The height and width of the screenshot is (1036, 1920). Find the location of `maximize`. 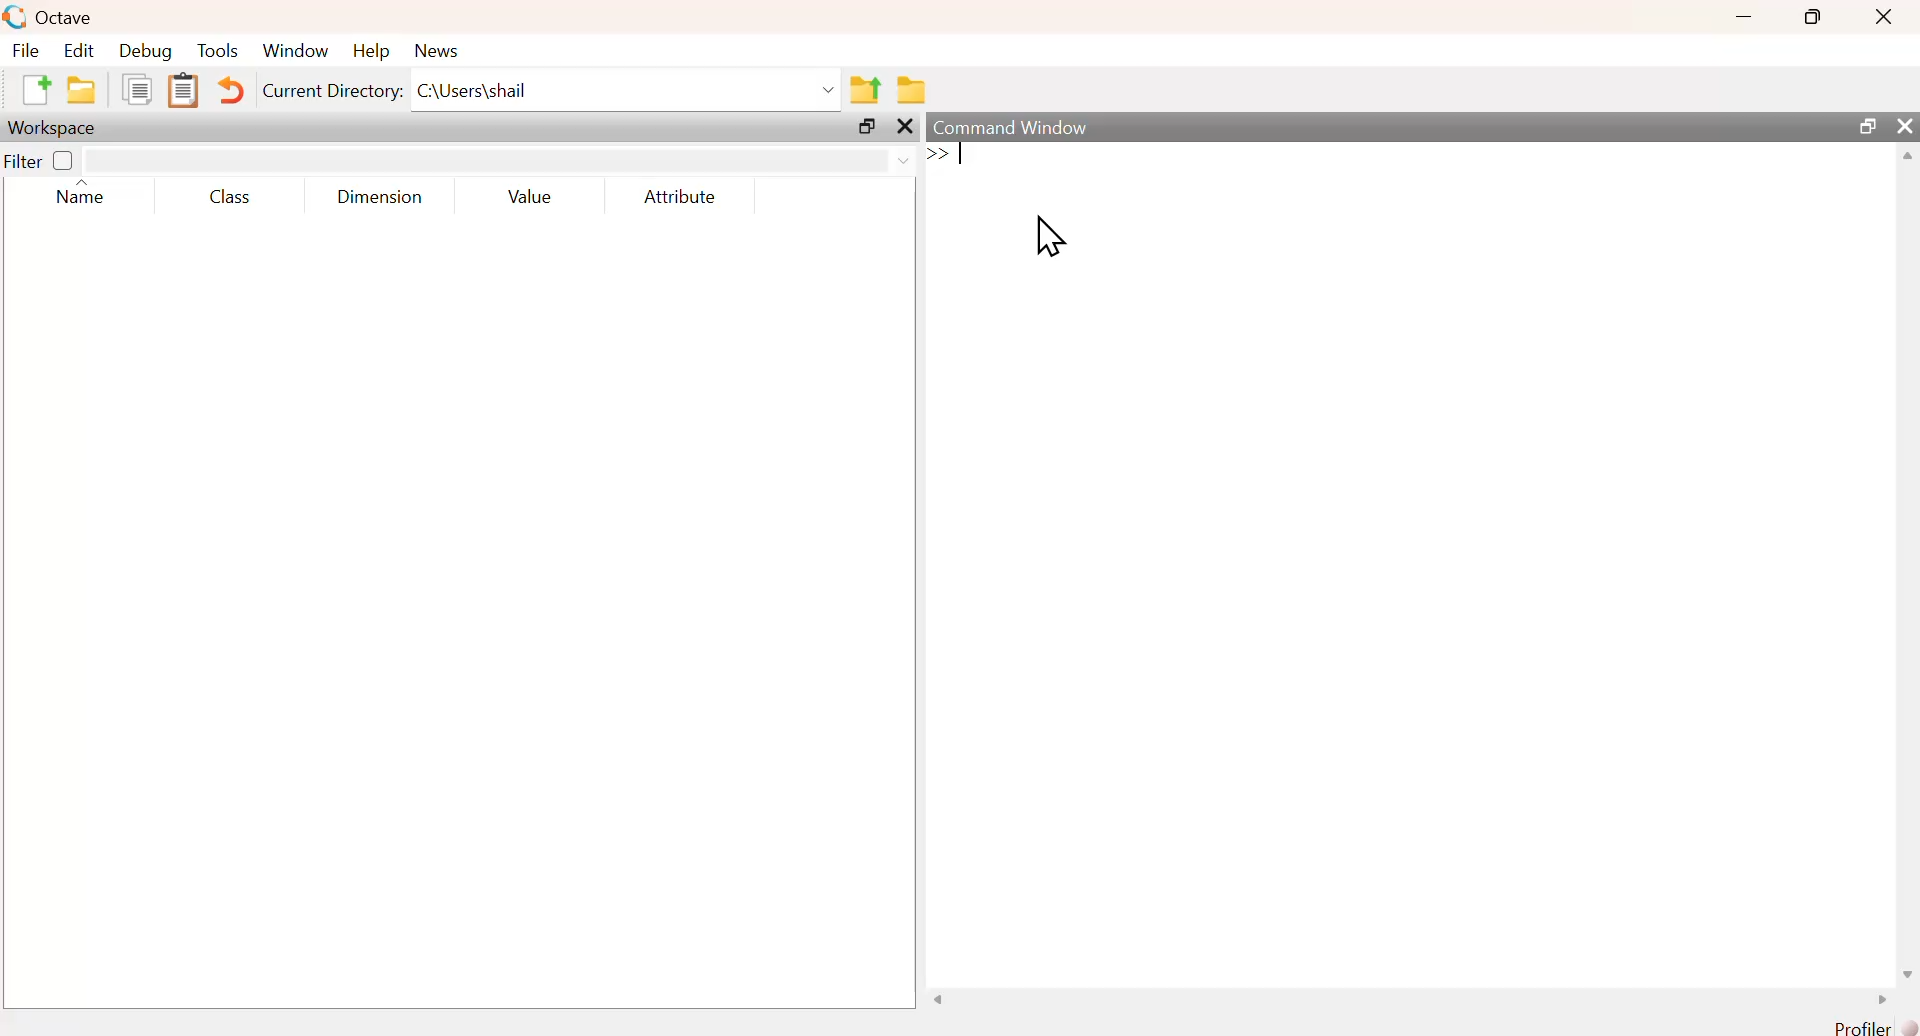

maximize is located at coordinates (1866, 124).